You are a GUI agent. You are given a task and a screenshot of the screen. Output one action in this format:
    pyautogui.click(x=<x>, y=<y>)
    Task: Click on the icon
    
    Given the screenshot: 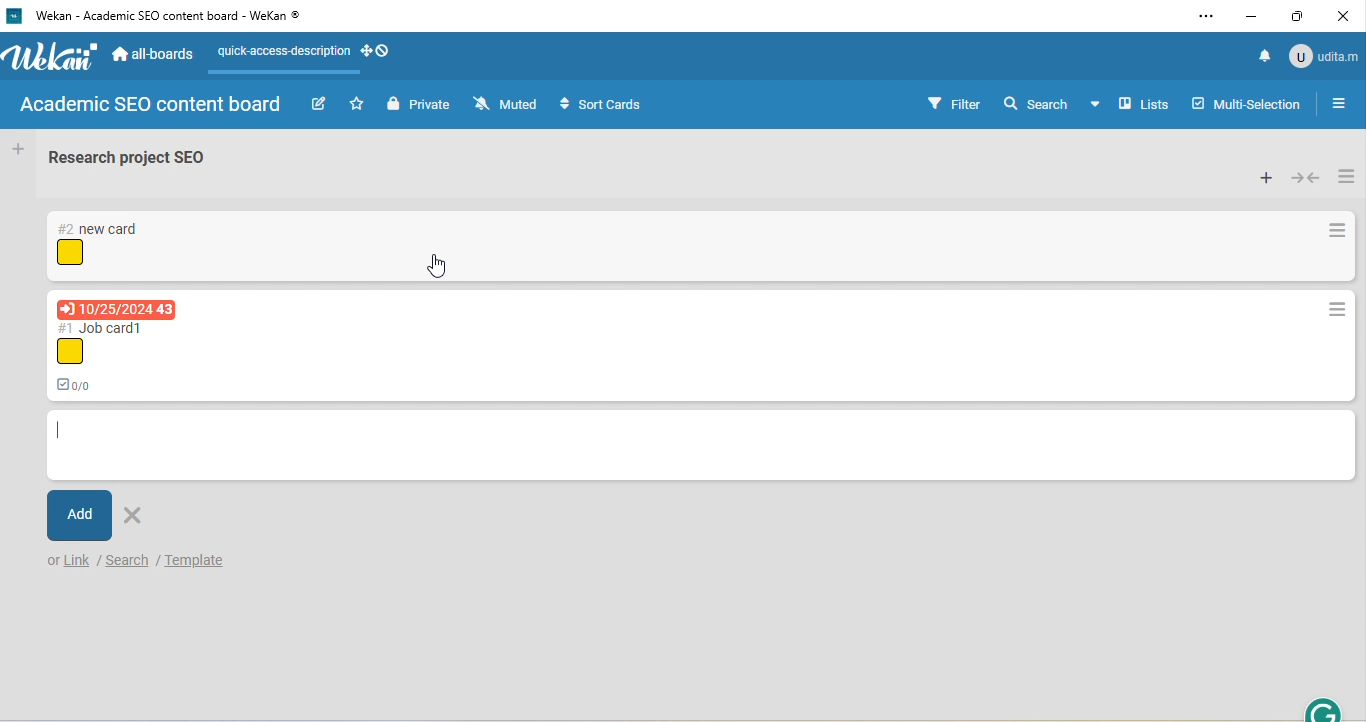 What is the action you would take?
    pyautogui.click(x=69, y=352)
    